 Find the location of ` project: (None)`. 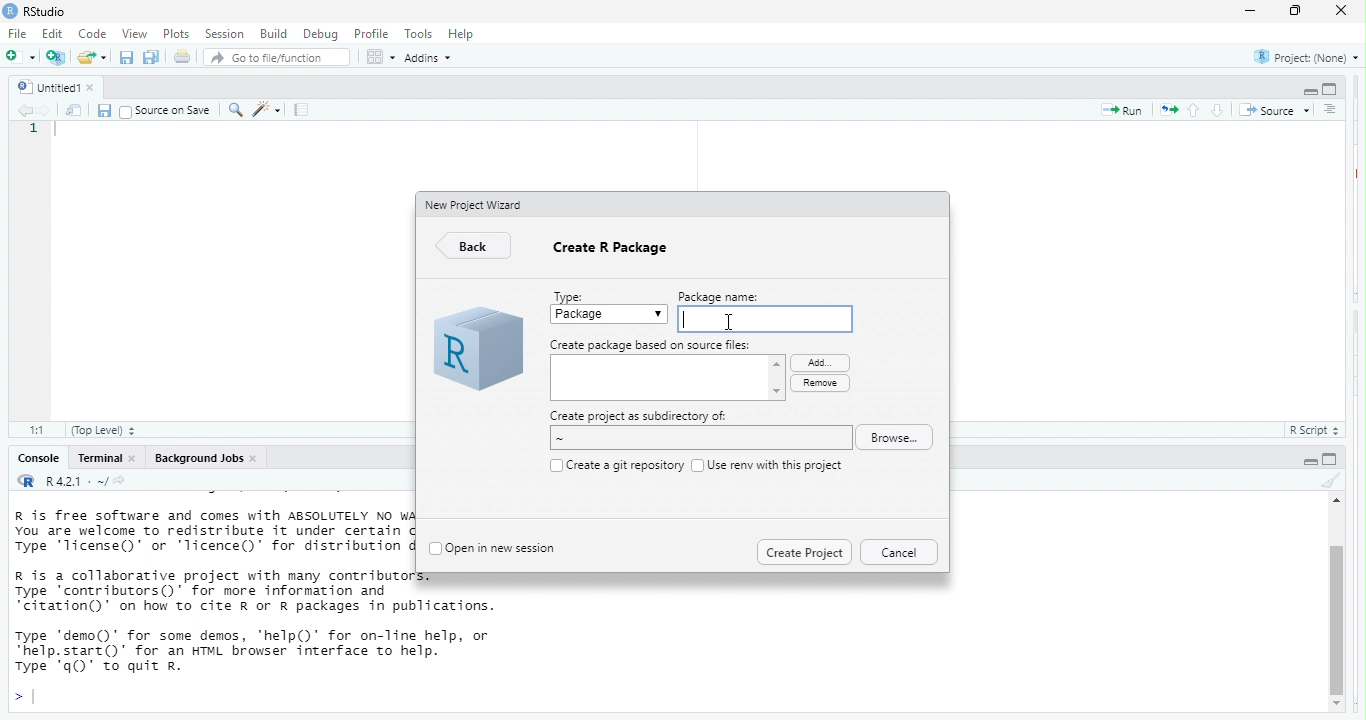

 project: (None) is located at coordinates (1305, 59).